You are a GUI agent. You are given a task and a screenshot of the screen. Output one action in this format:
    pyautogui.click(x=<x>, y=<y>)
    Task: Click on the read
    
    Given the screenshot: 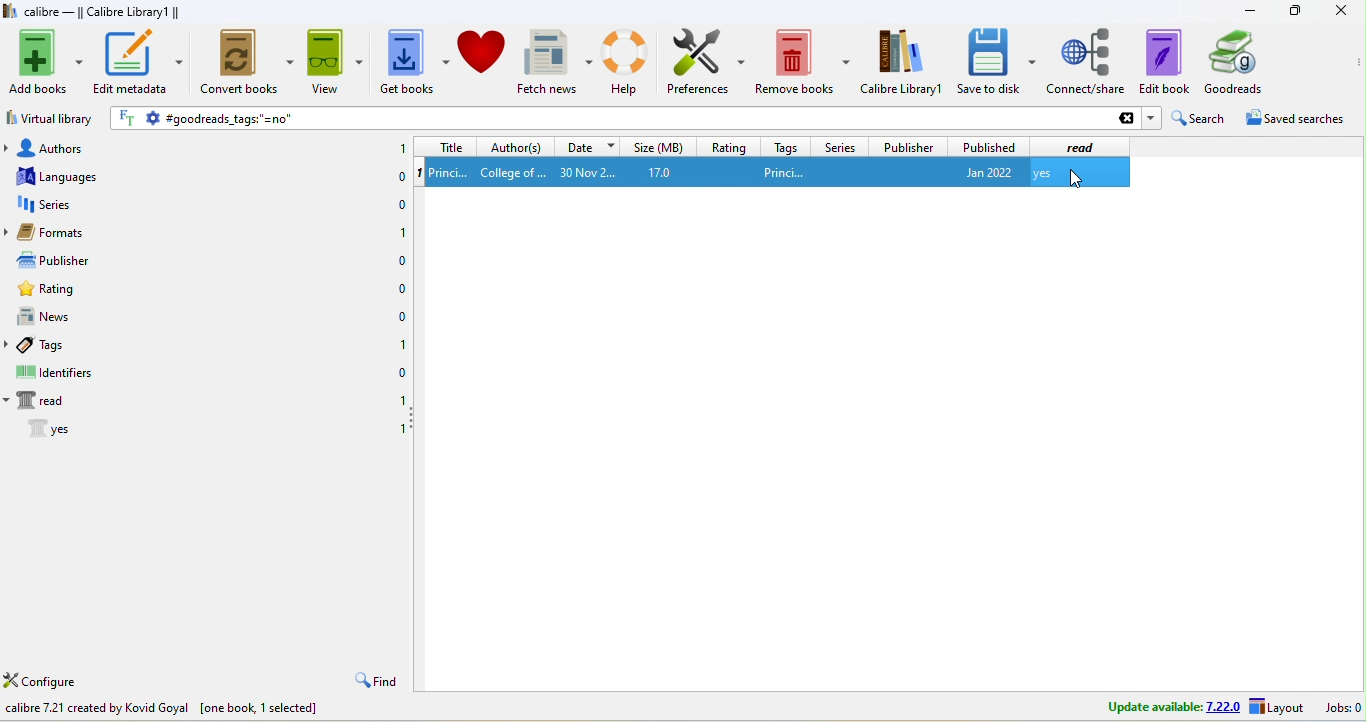 What is the action you would take?
    pyautogui.click(x=44, y=401)
    